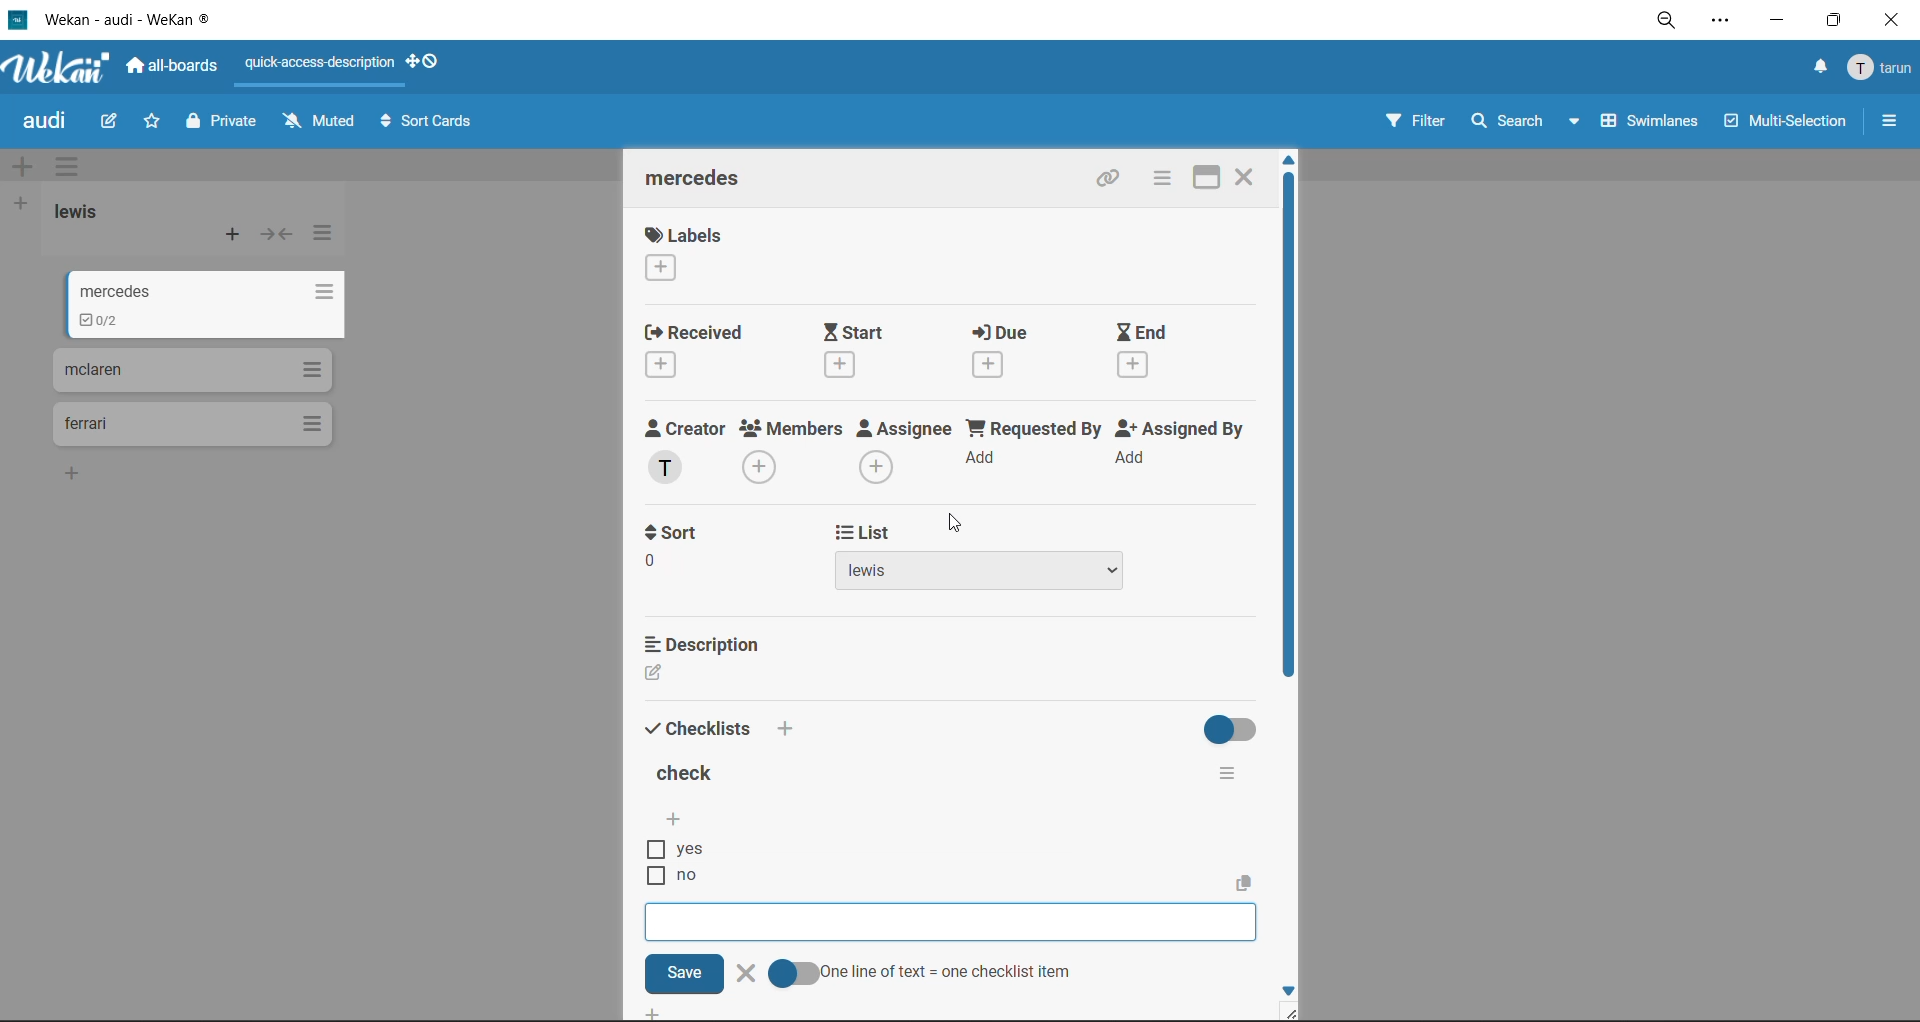 The width and height of the screenshot is (1920, 1022). Describe the element at coordinates (702, 181) in the screenshot. I see `card title` at that location.